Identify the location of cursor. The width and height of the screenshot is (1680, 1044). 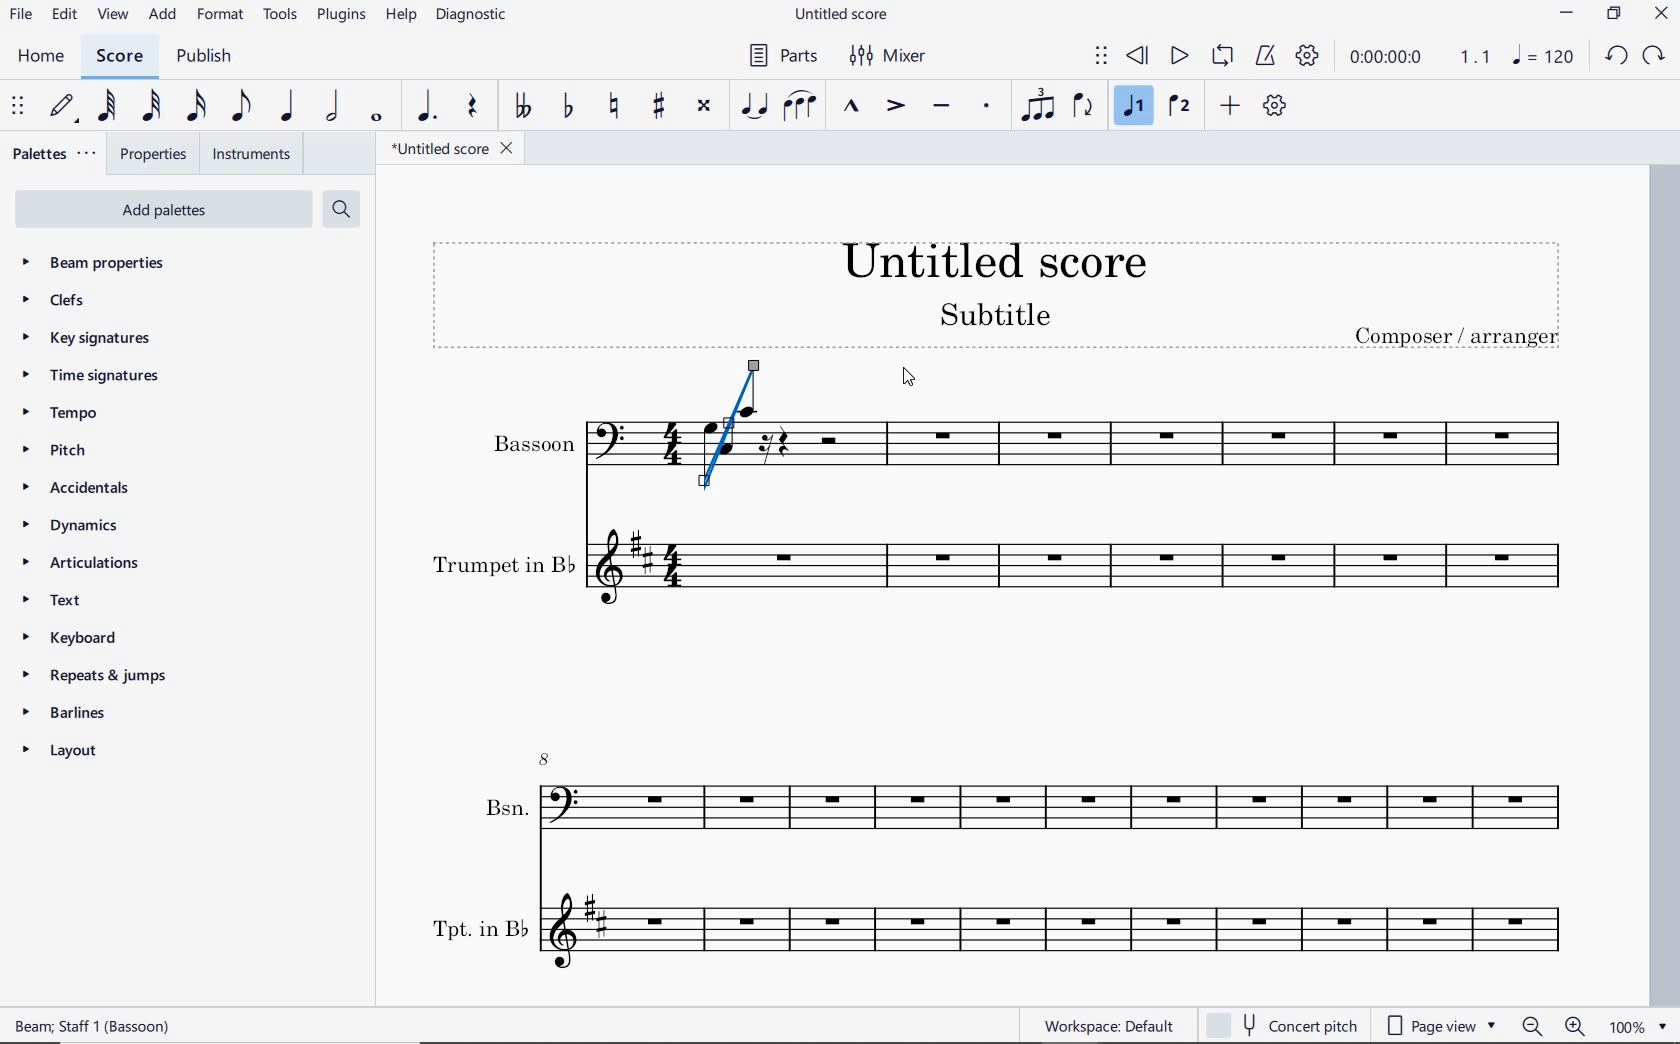
(905, 377).